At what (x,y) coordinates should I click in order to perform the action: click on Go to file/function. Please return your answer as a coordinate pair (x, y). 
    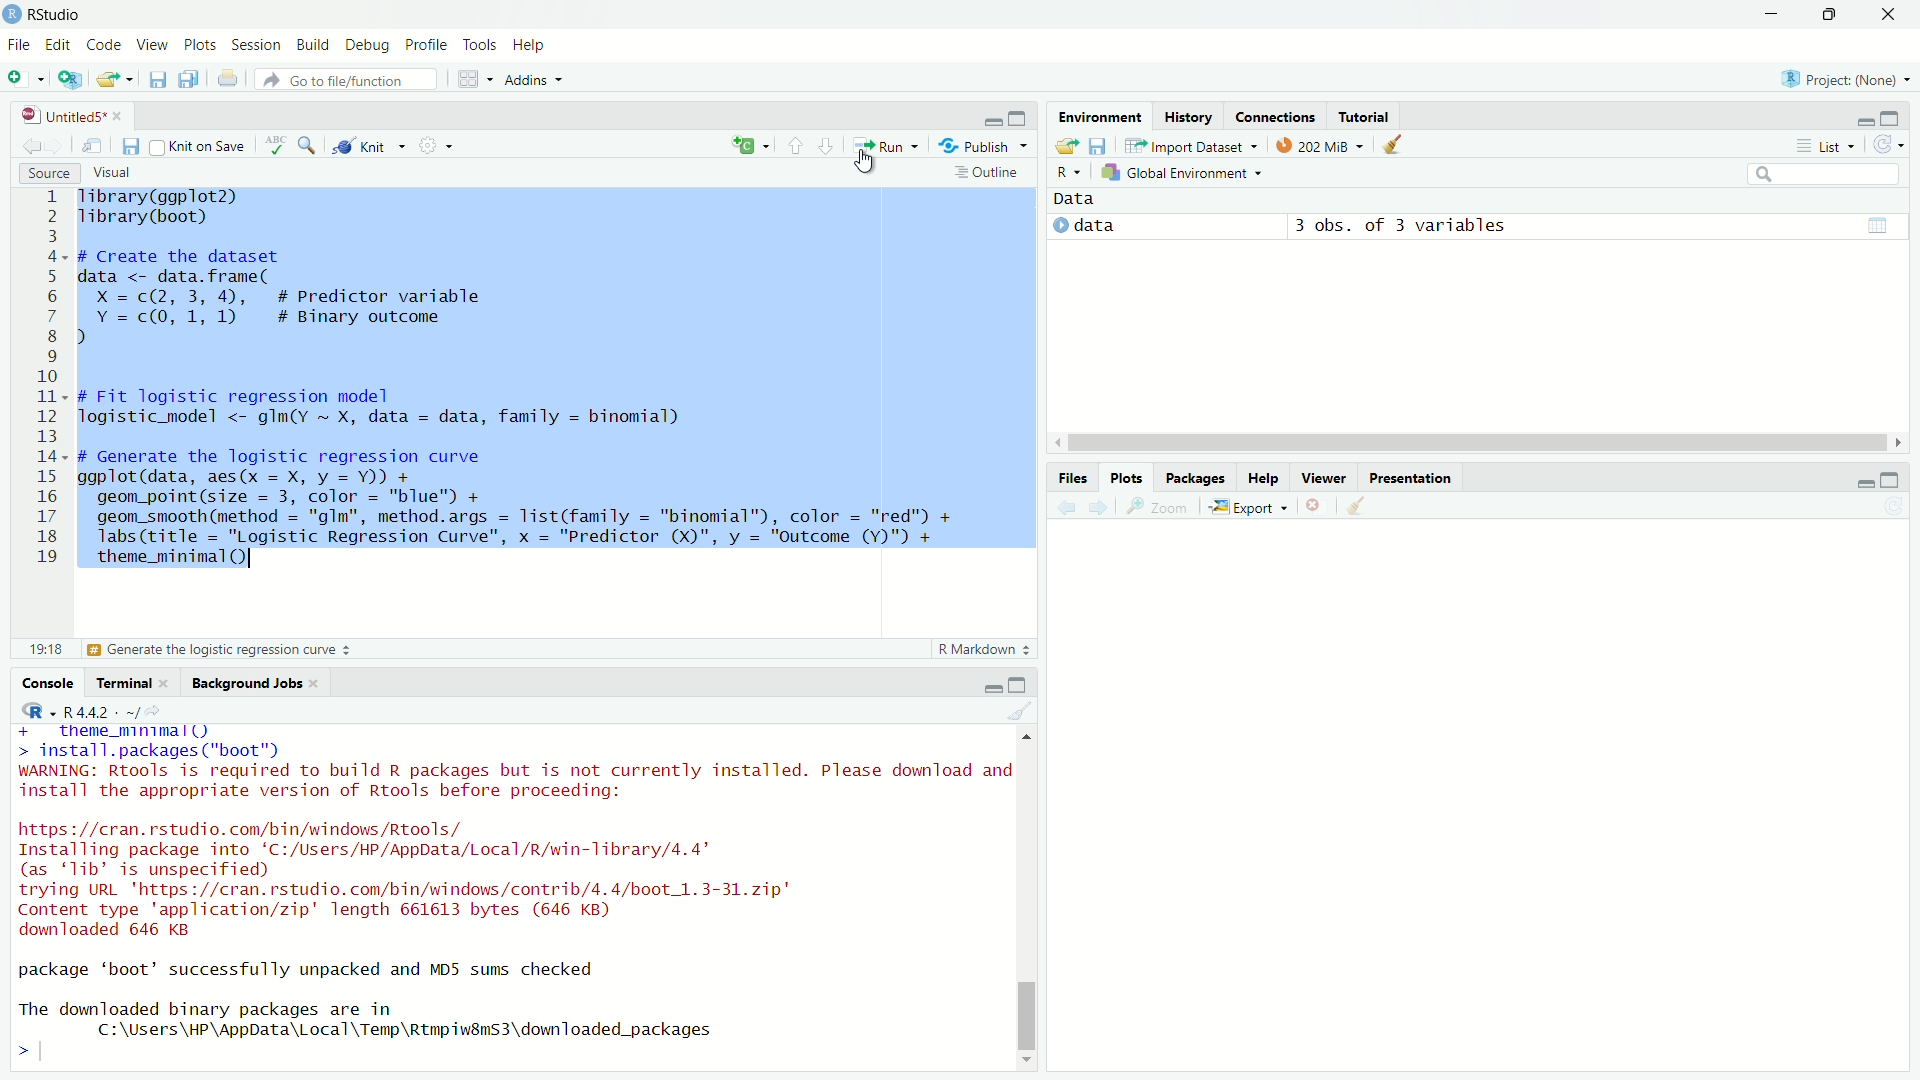
    Looking at the image, I should click on (346, 79).